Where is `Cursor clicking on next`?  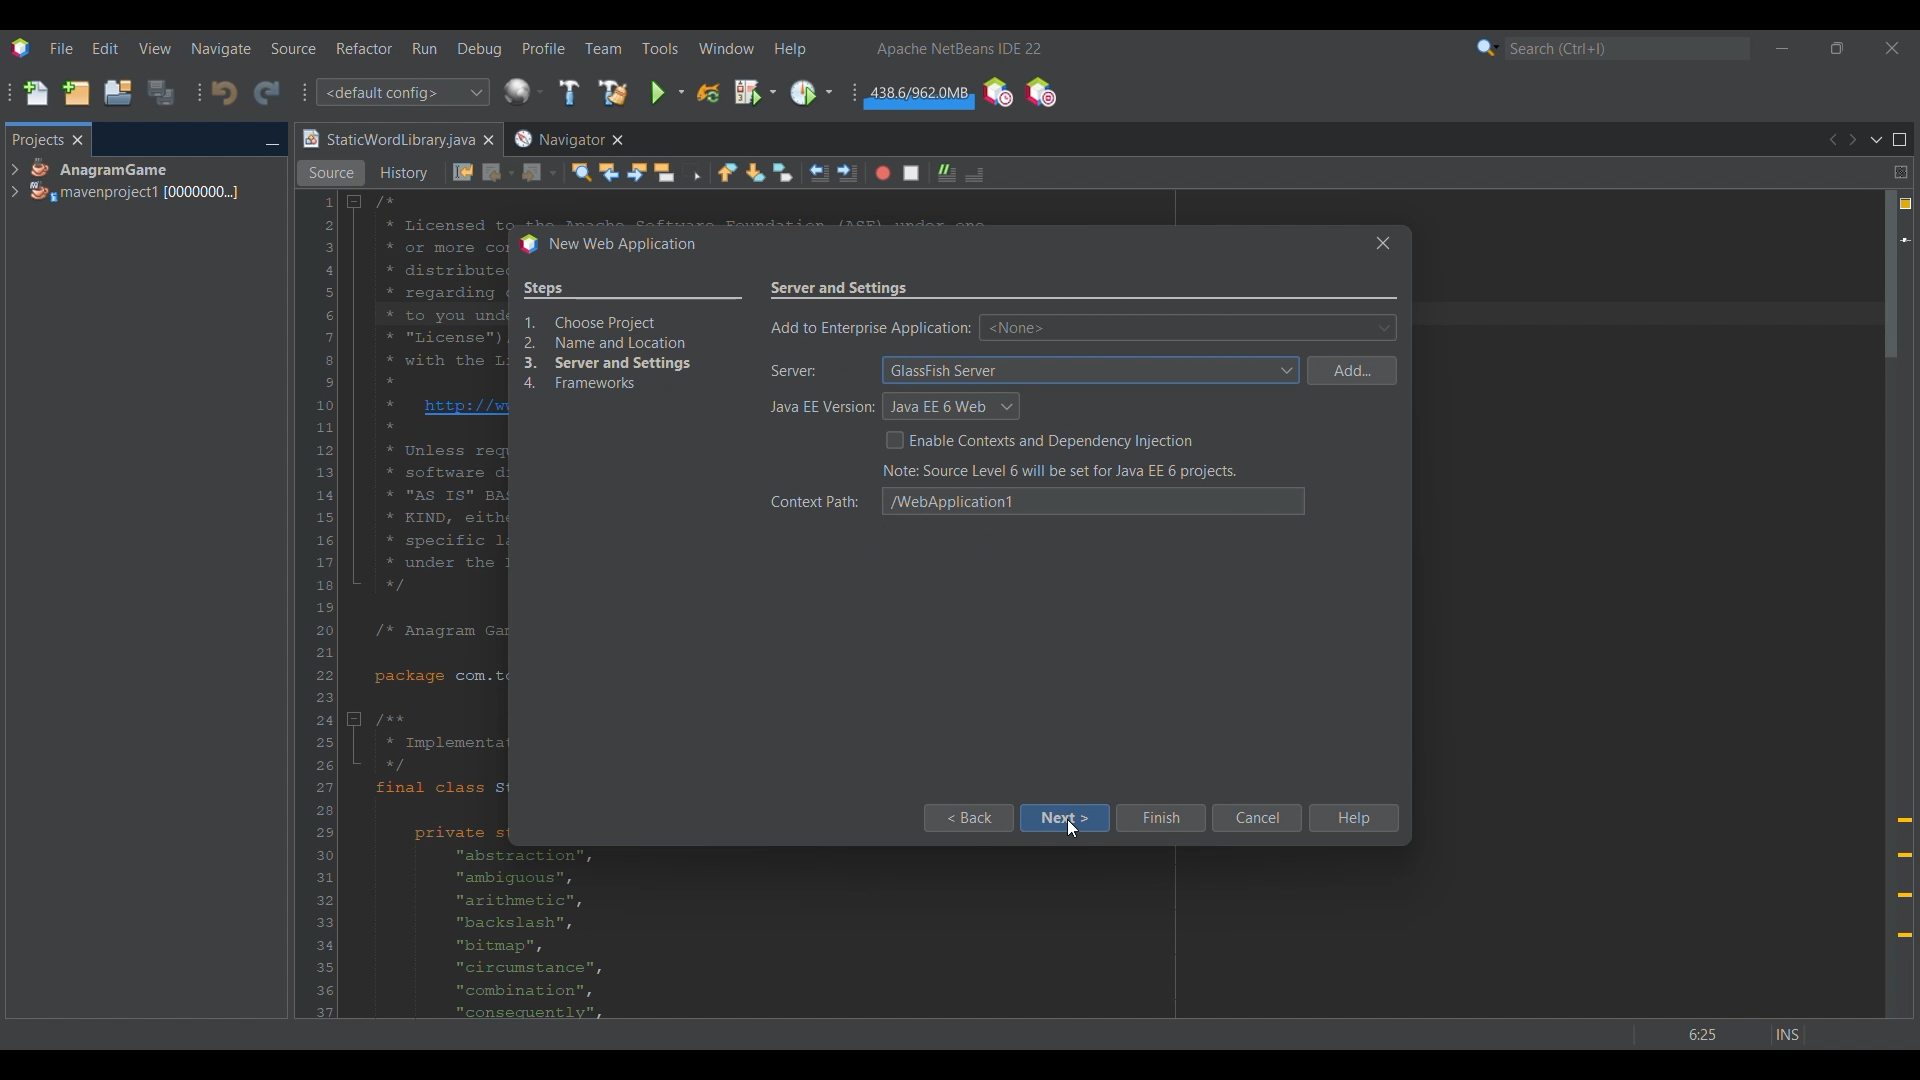 Cursor clicking on next is located at coordinates (1072, 828).